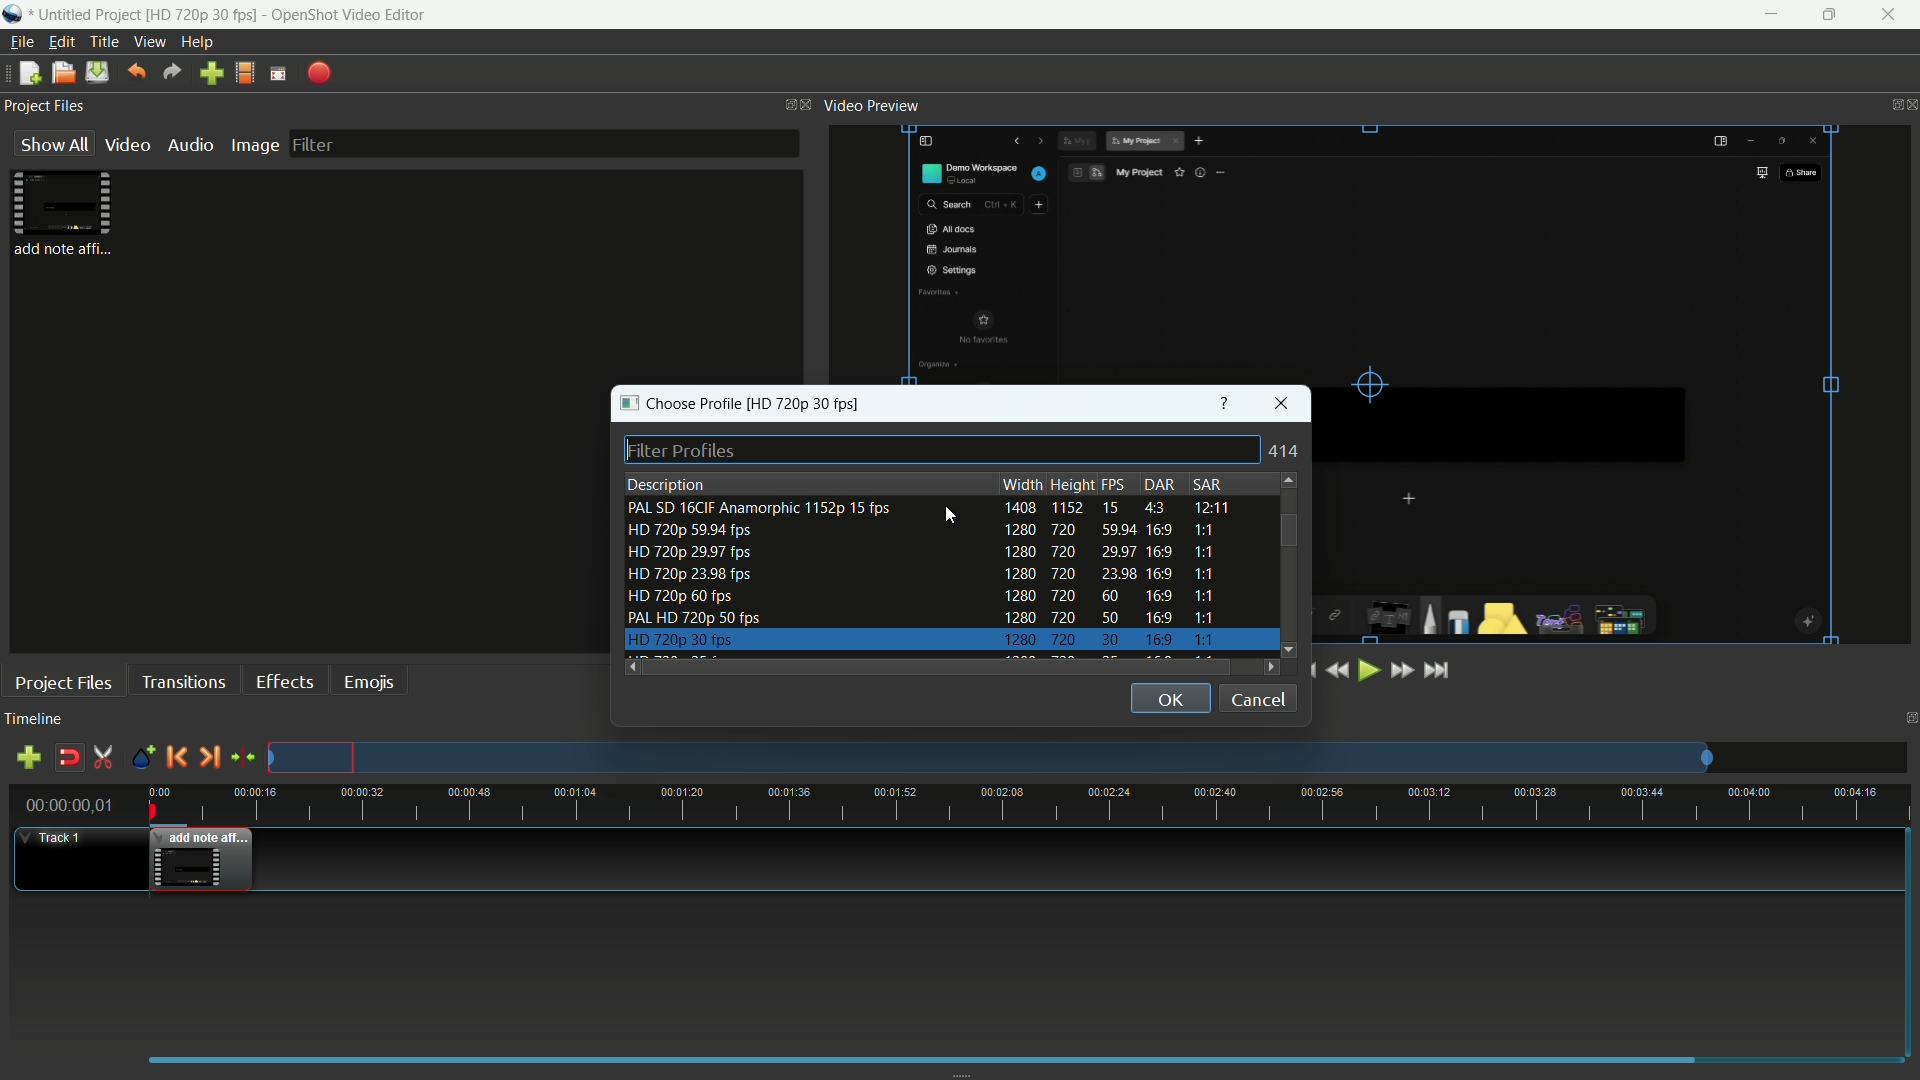 The image size is (1920, 1080). I want to click on ok, so click(1171, 698).